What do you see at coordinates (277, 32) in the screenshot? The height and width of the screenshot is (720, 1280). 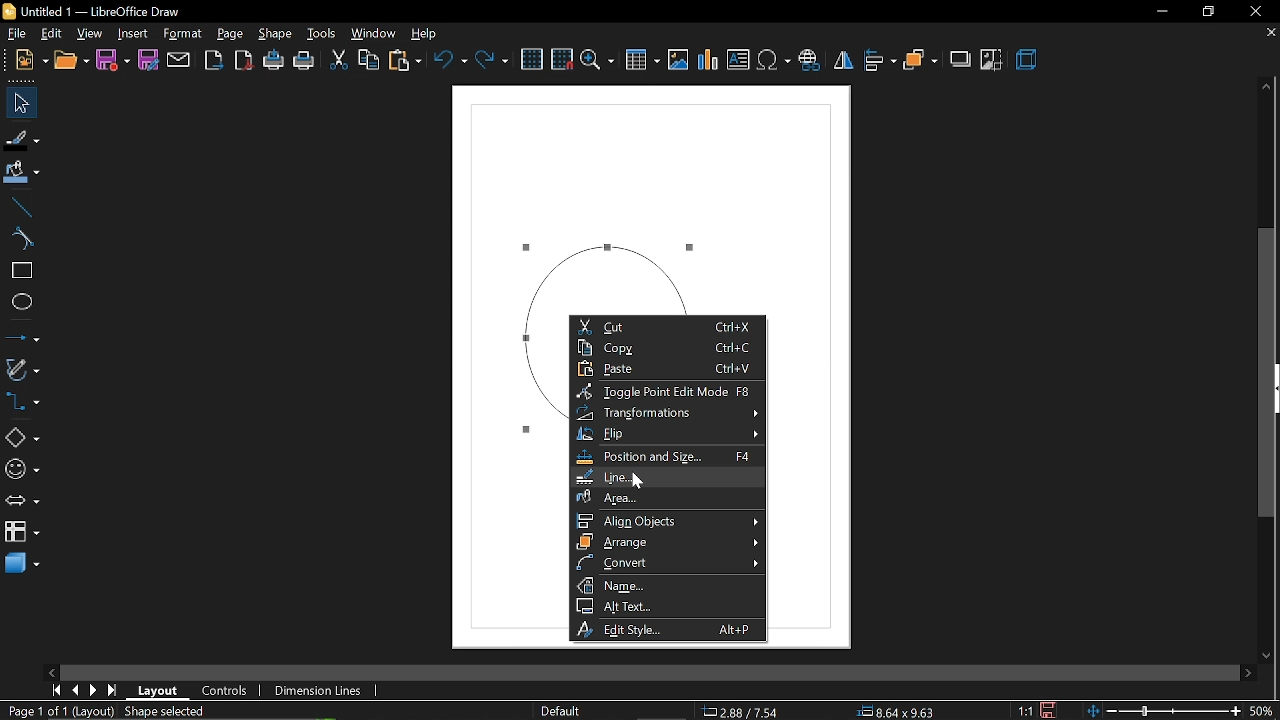 I see `shape` at bounding box center [277, 32].